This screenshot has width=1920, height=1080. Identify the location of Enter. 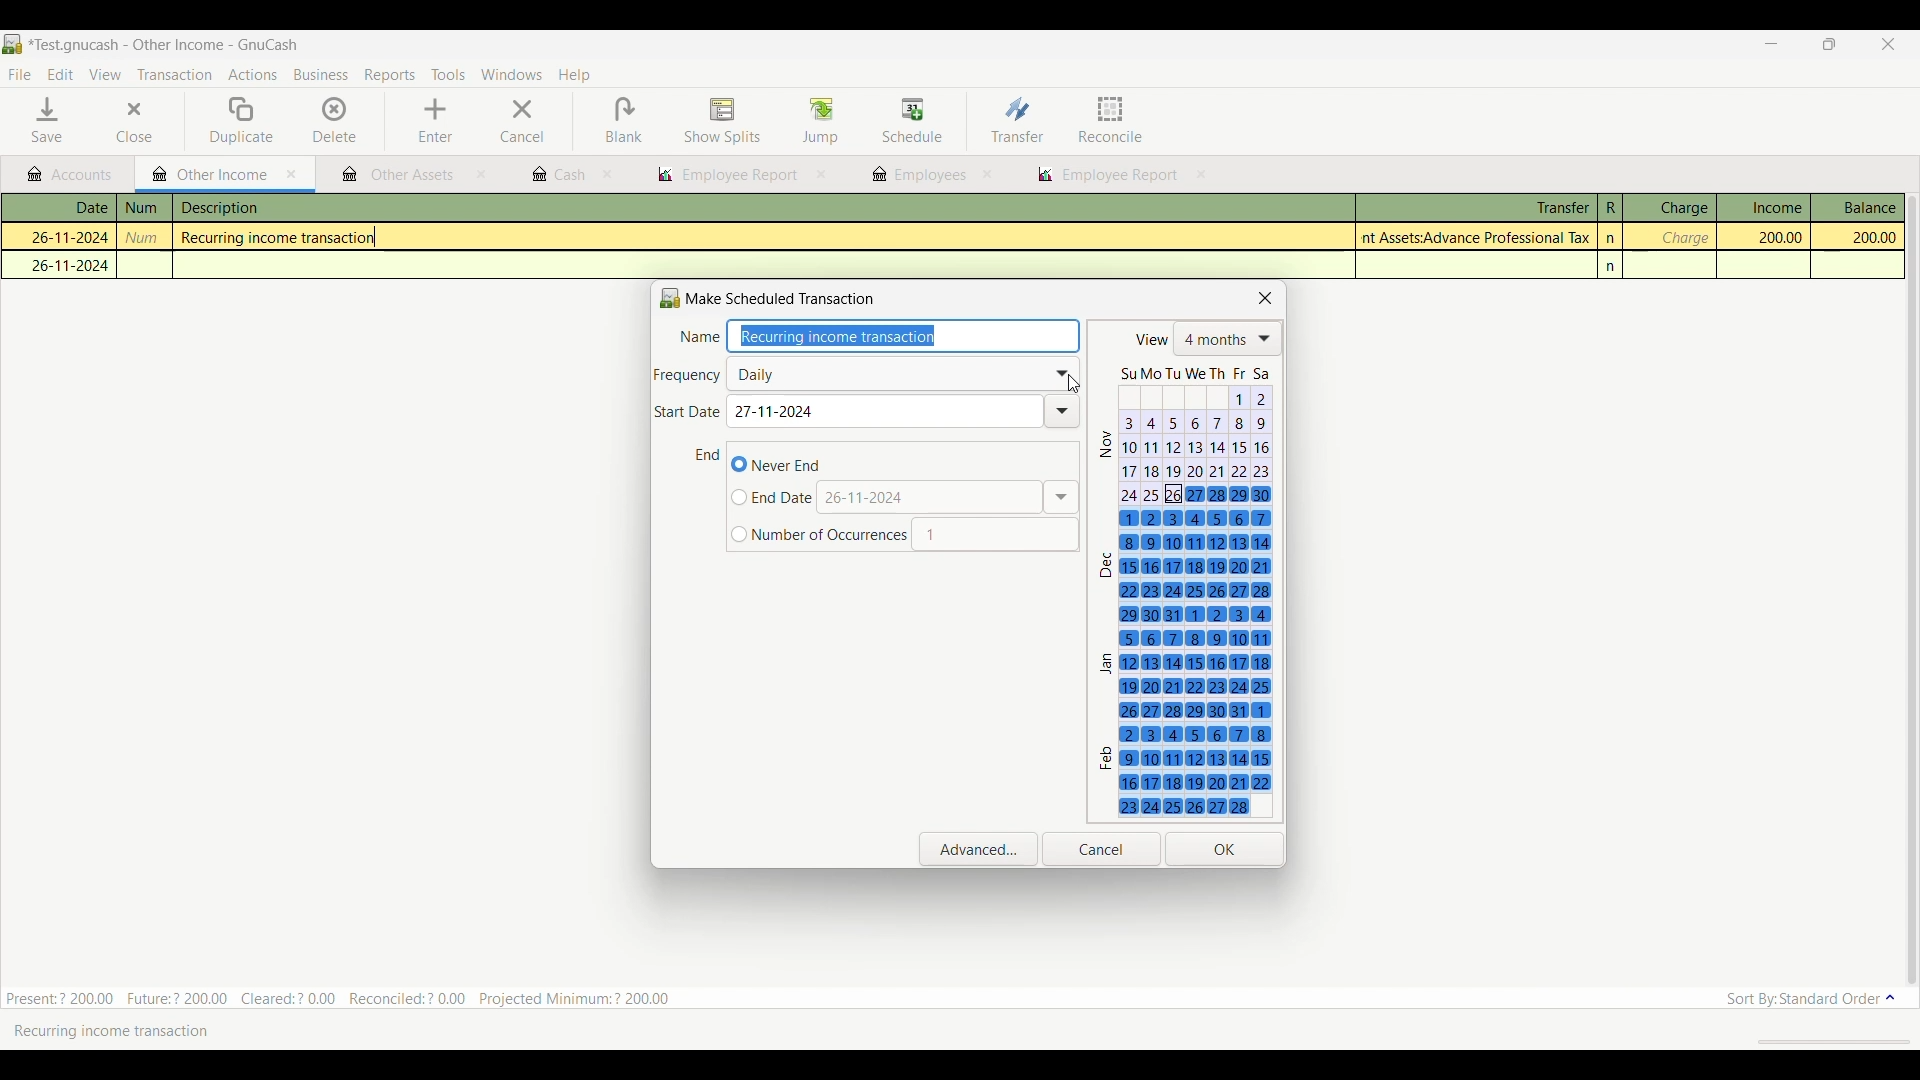
(435, 121).